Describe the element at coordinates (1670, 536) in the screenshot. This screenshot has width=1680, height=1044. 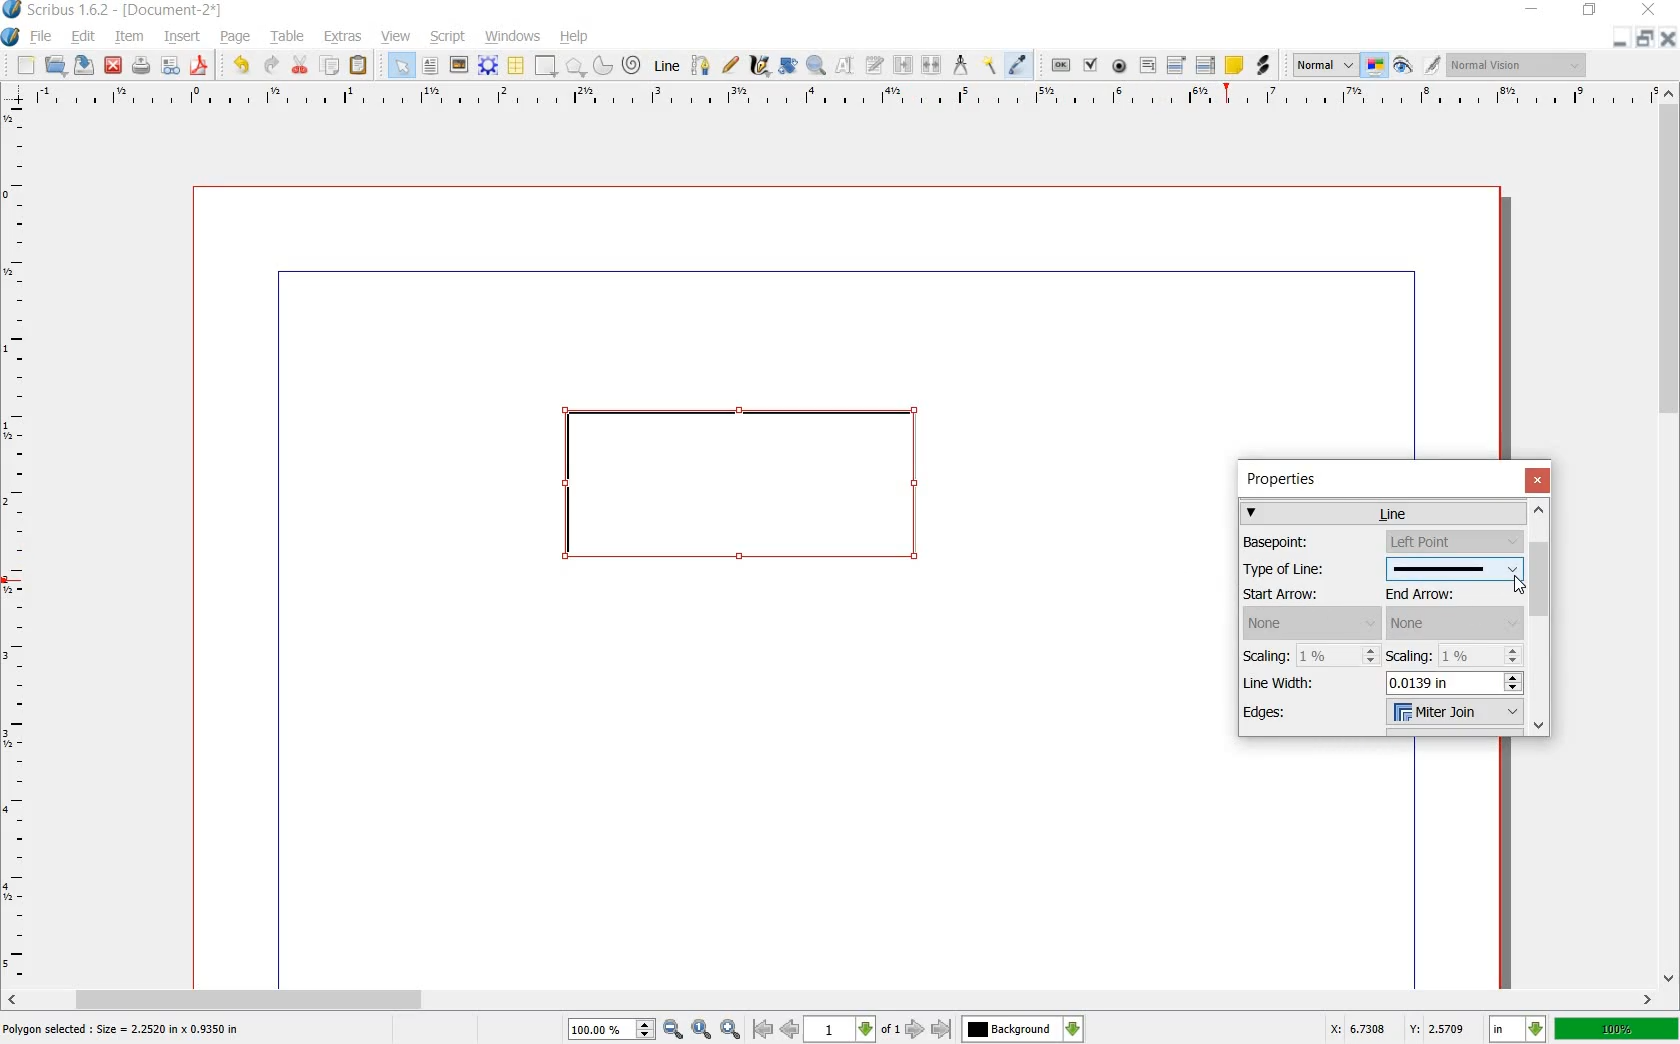
I see `SCROLLBAR` at that location.